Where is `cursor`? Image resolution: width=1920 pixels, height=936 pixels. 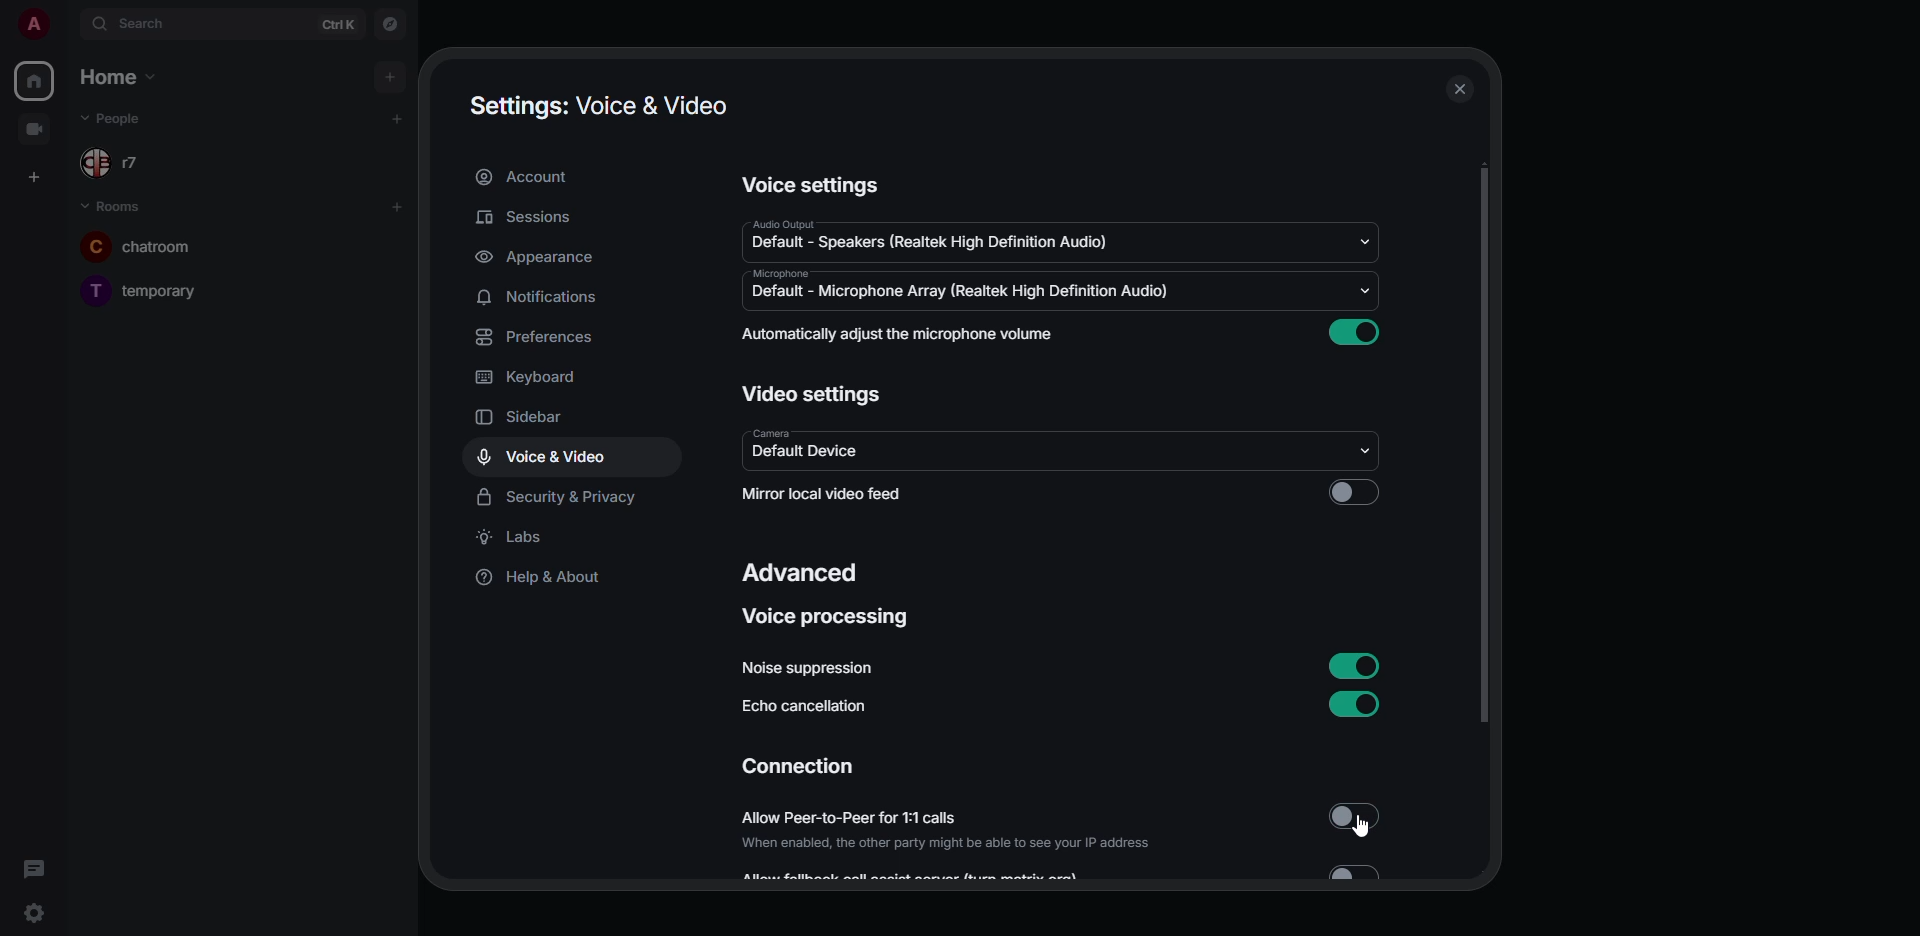
cursor is located at coordinates (1374, 830).